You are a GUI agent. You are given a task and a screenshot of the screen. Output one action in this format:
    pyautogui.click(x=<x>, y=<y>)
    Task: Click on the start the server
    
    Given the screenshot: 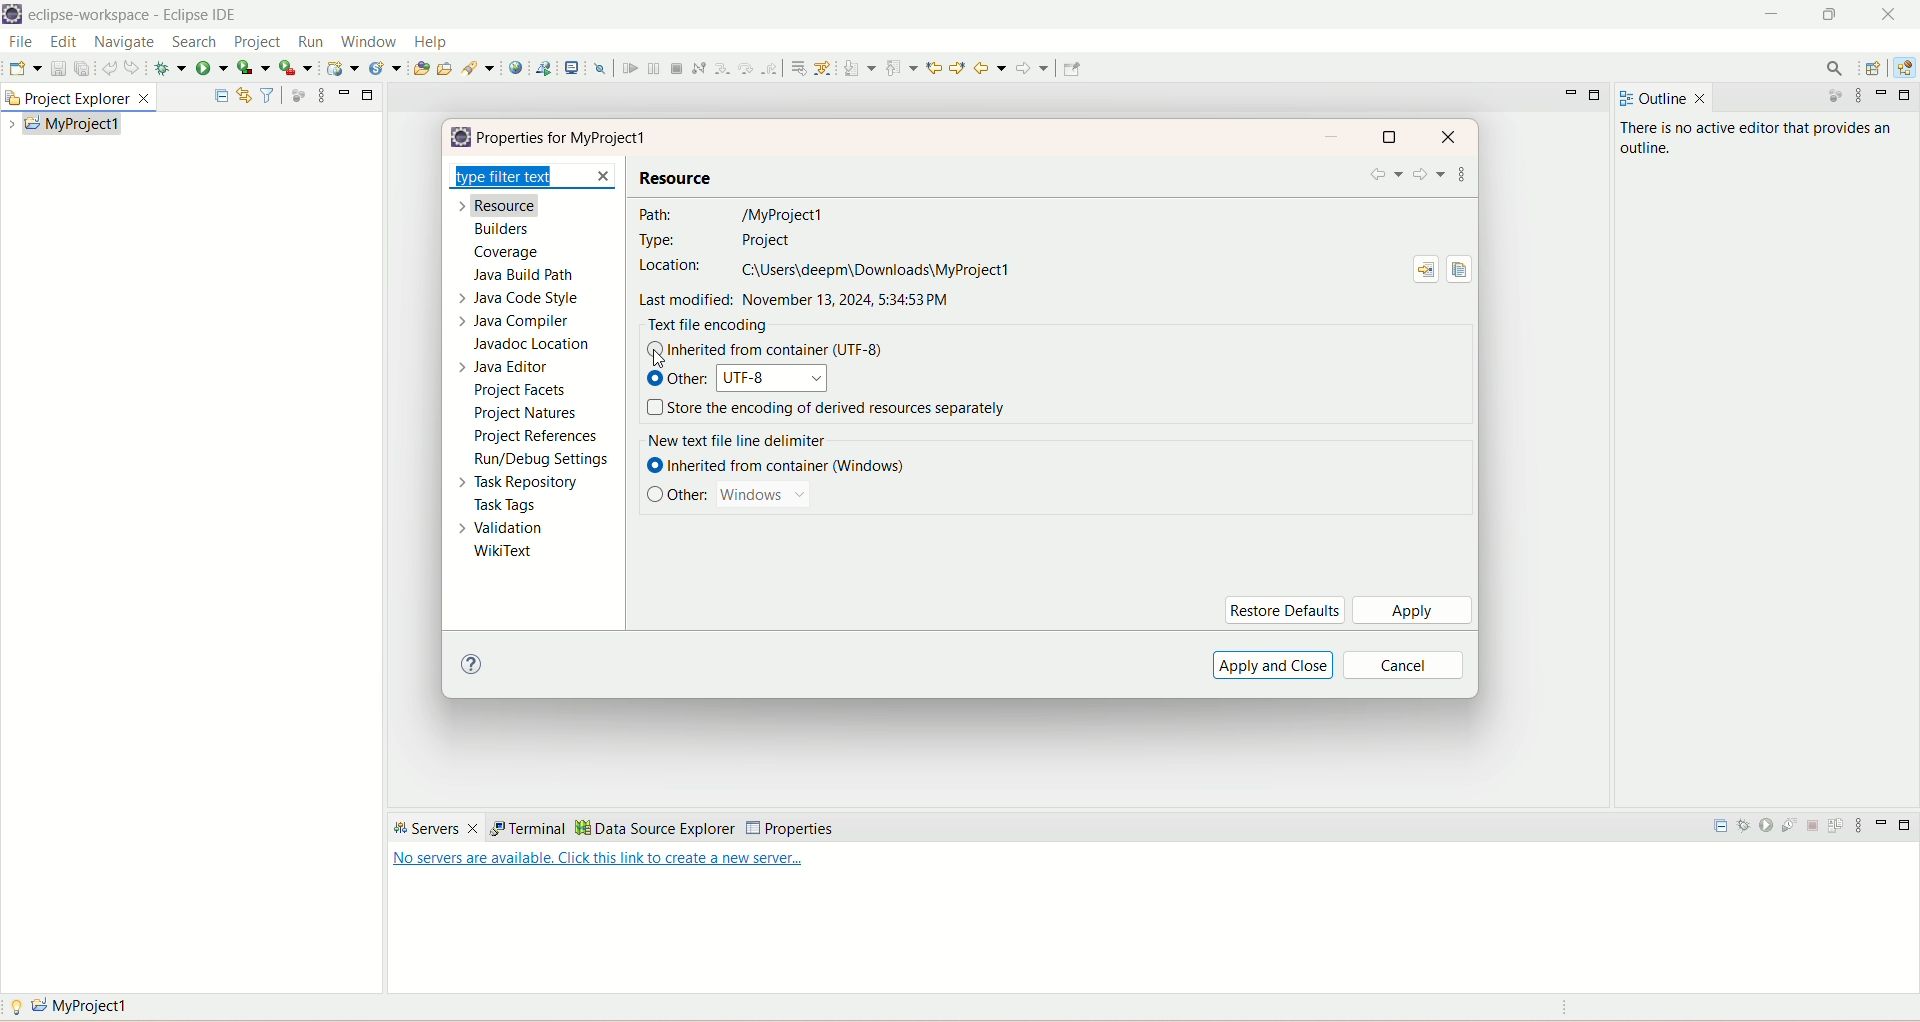 What is the action you would take?
    pyautogui.click(x=1769, y=829)
    